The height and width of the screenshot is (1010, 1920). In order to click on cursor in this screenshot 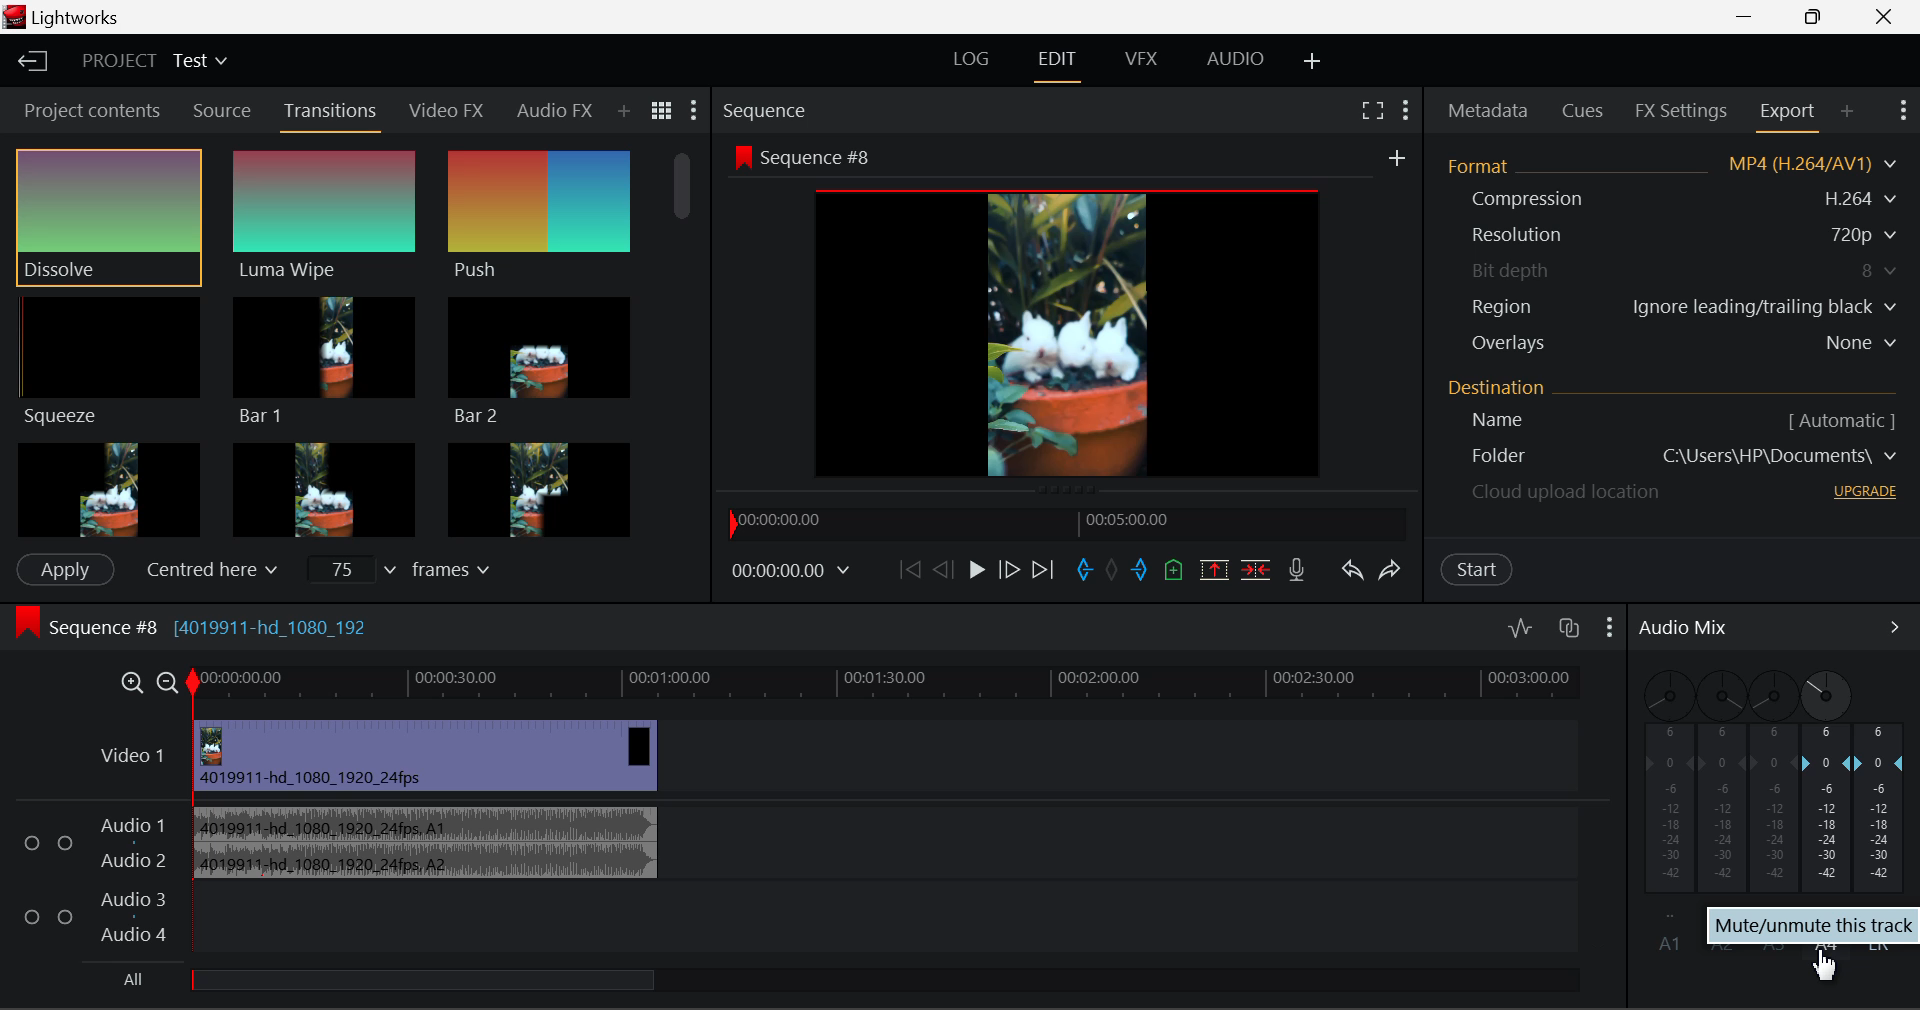, I will do `click(1828, 964)`.